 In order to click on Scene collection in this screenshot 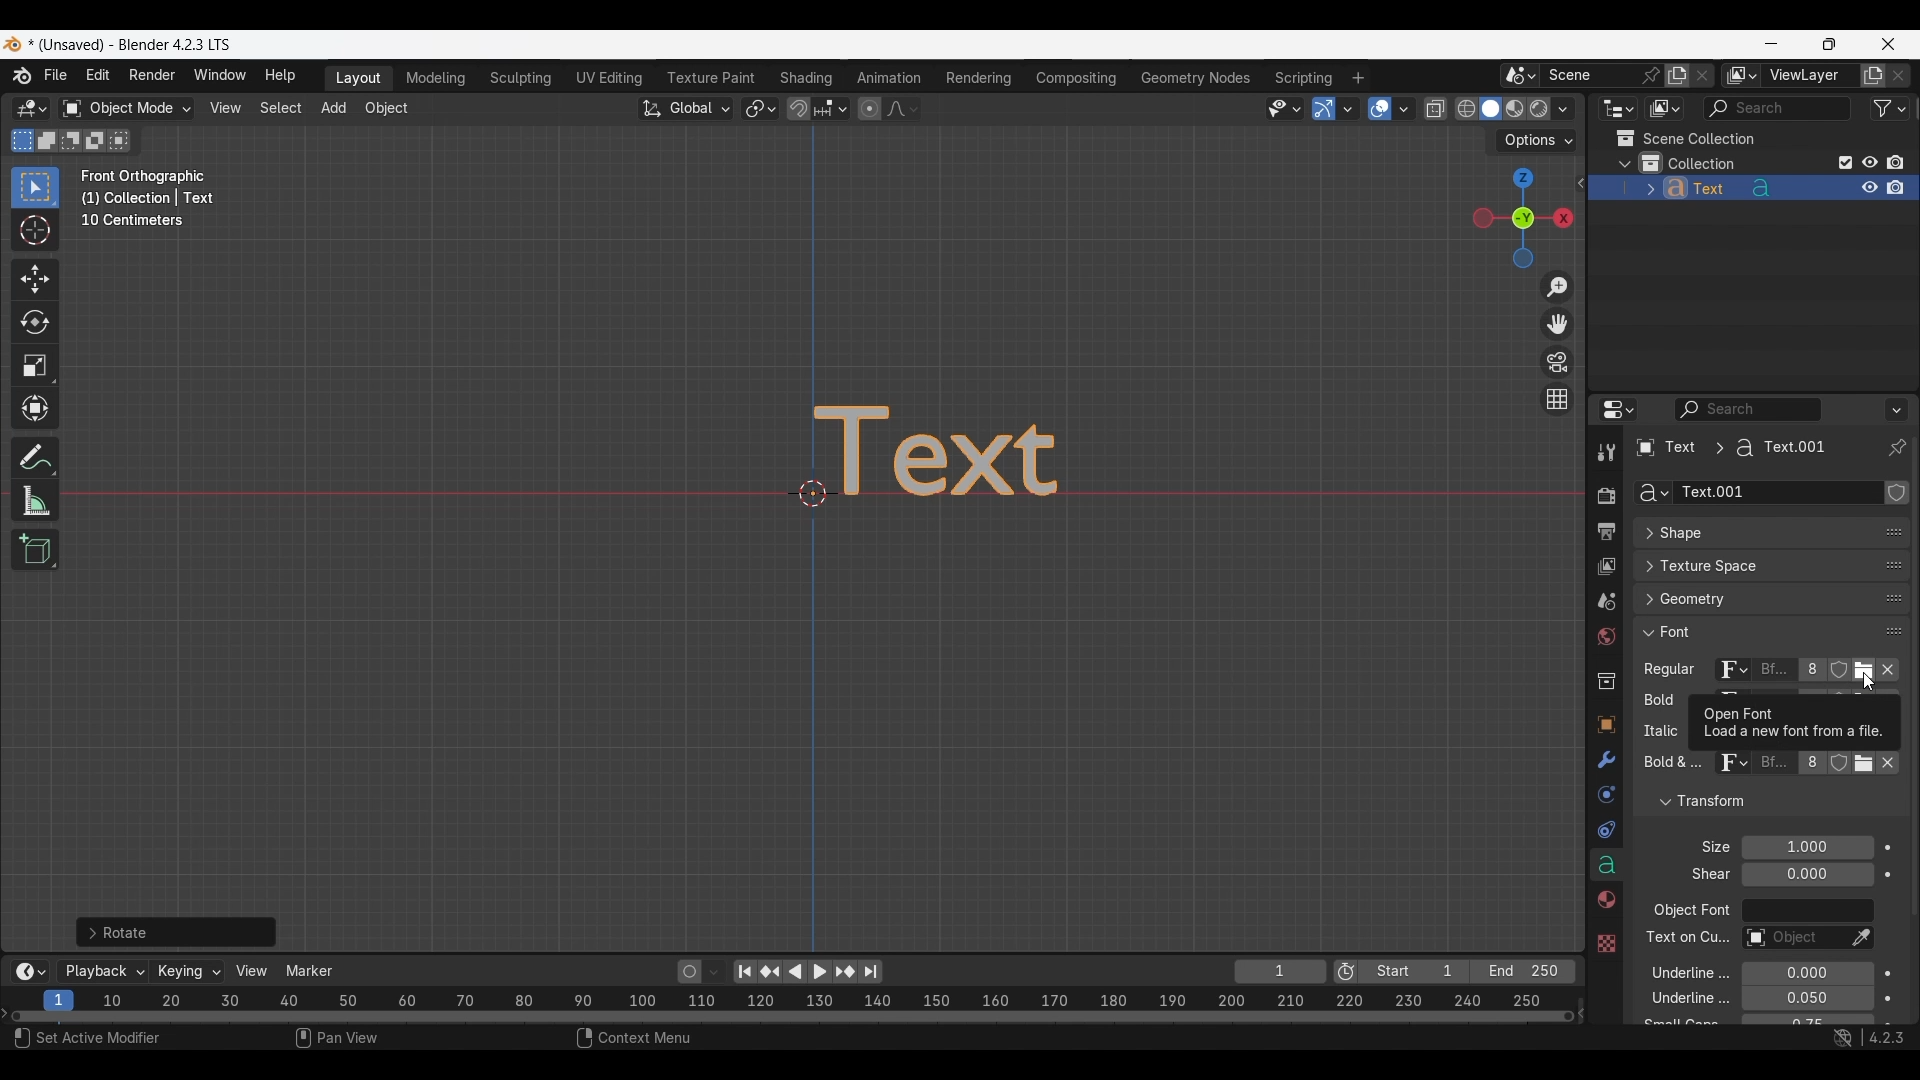, I will do `click(1685, 138)`.